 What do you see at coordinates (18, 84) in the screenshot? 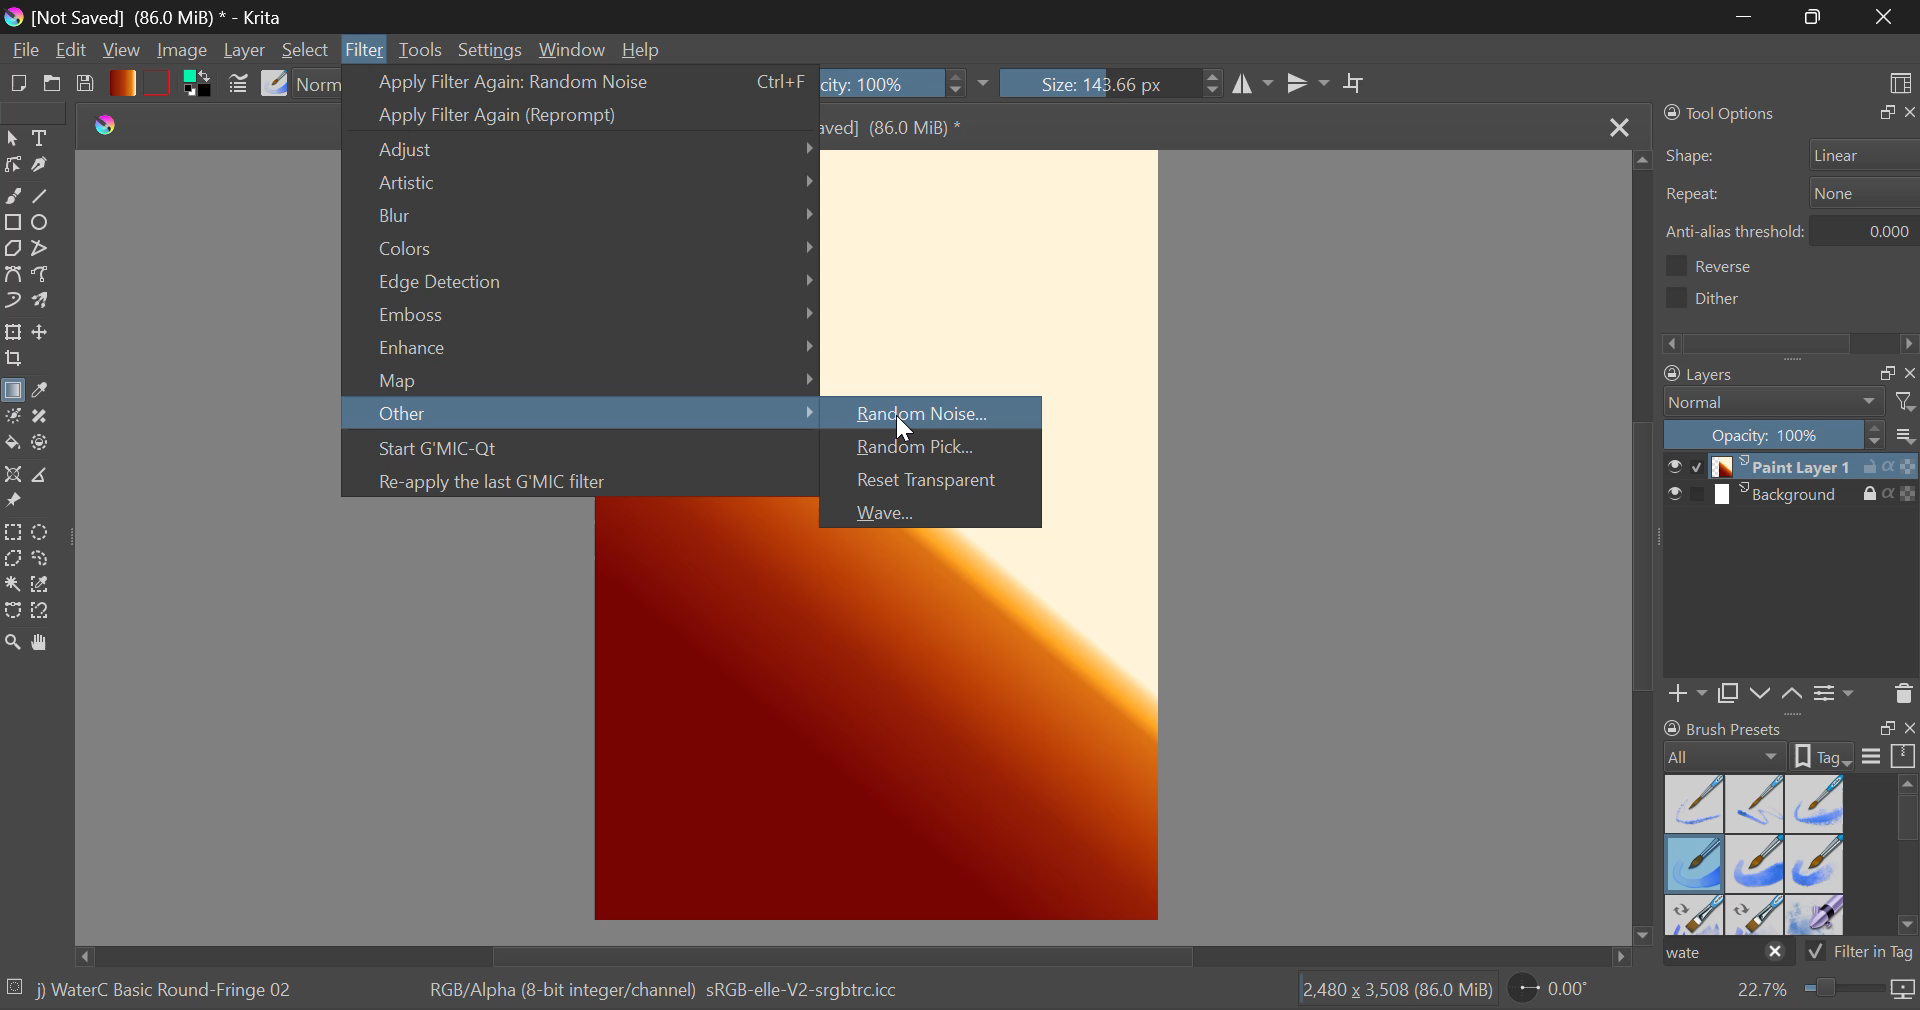
I see `New` at bounding box center [18, 84].